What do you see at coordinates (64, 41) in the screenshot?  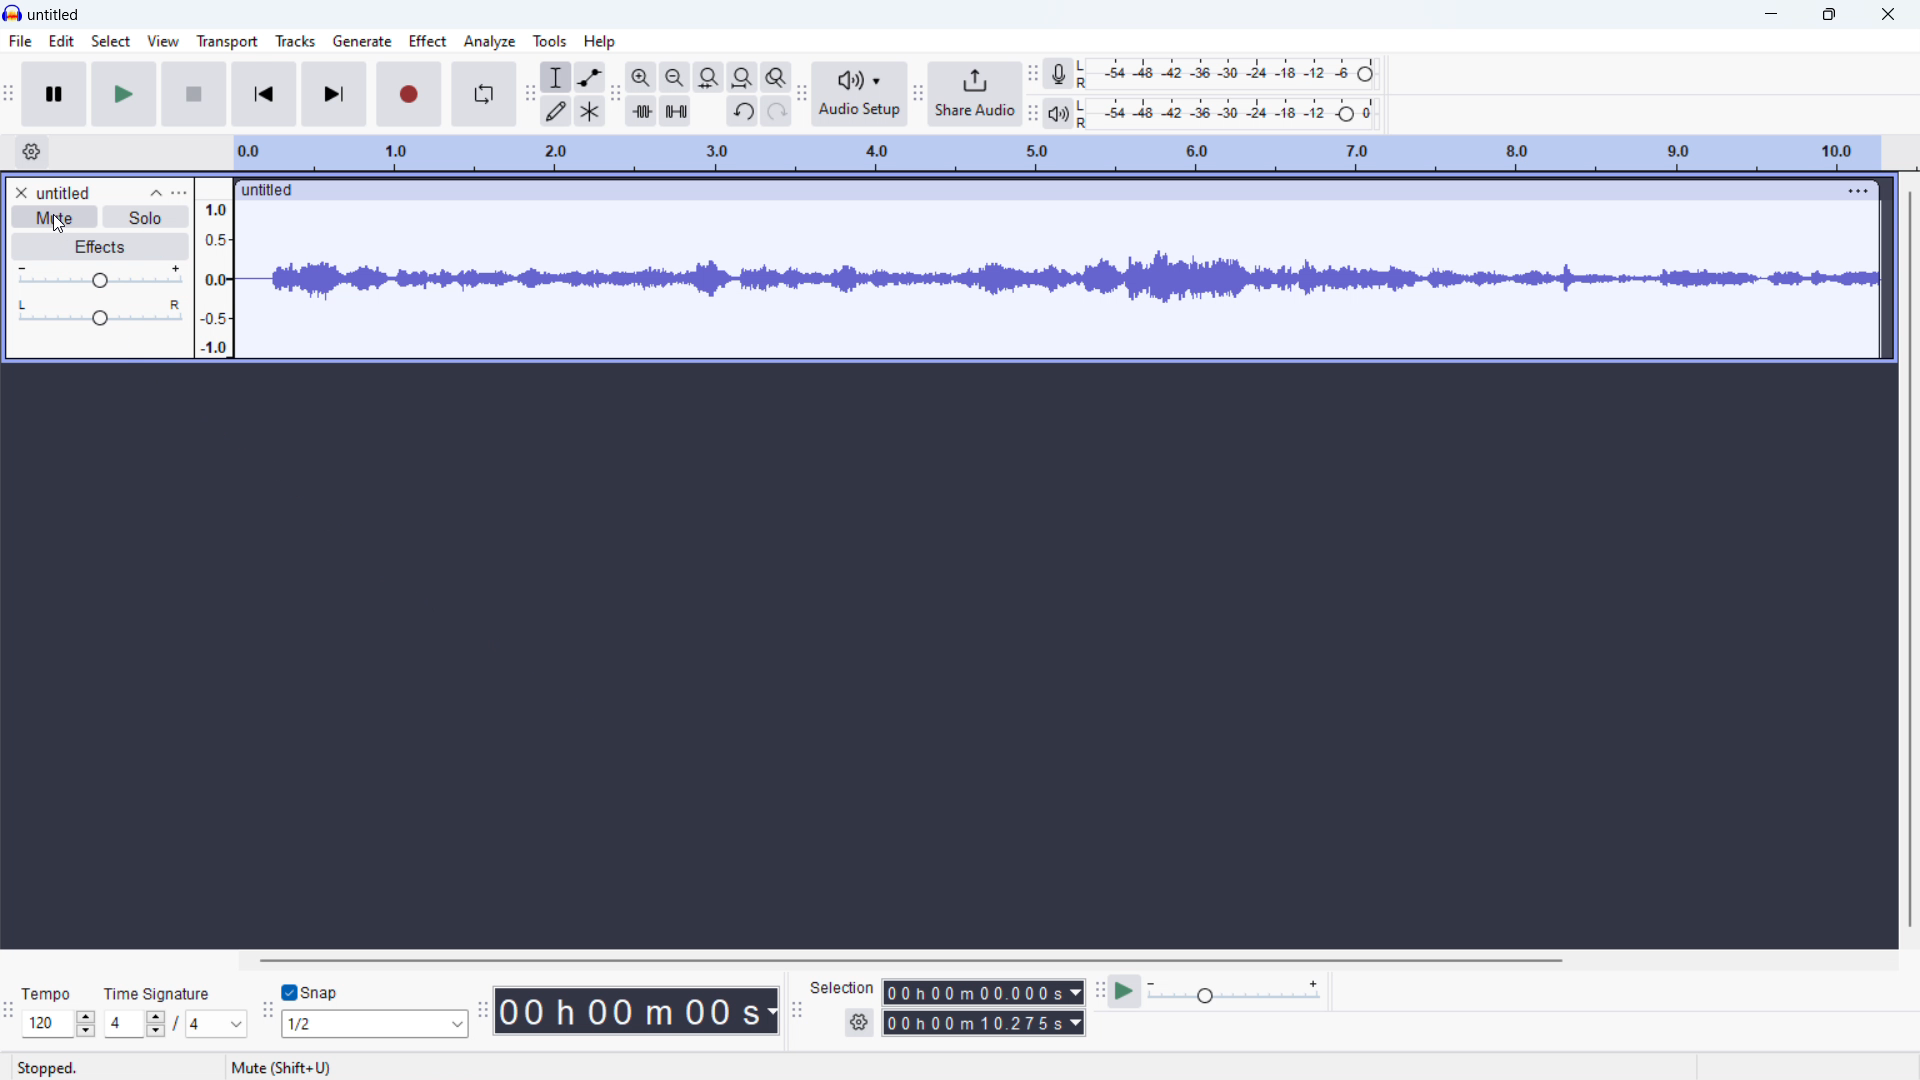 I see `edit` at bounding box center [64, 41].